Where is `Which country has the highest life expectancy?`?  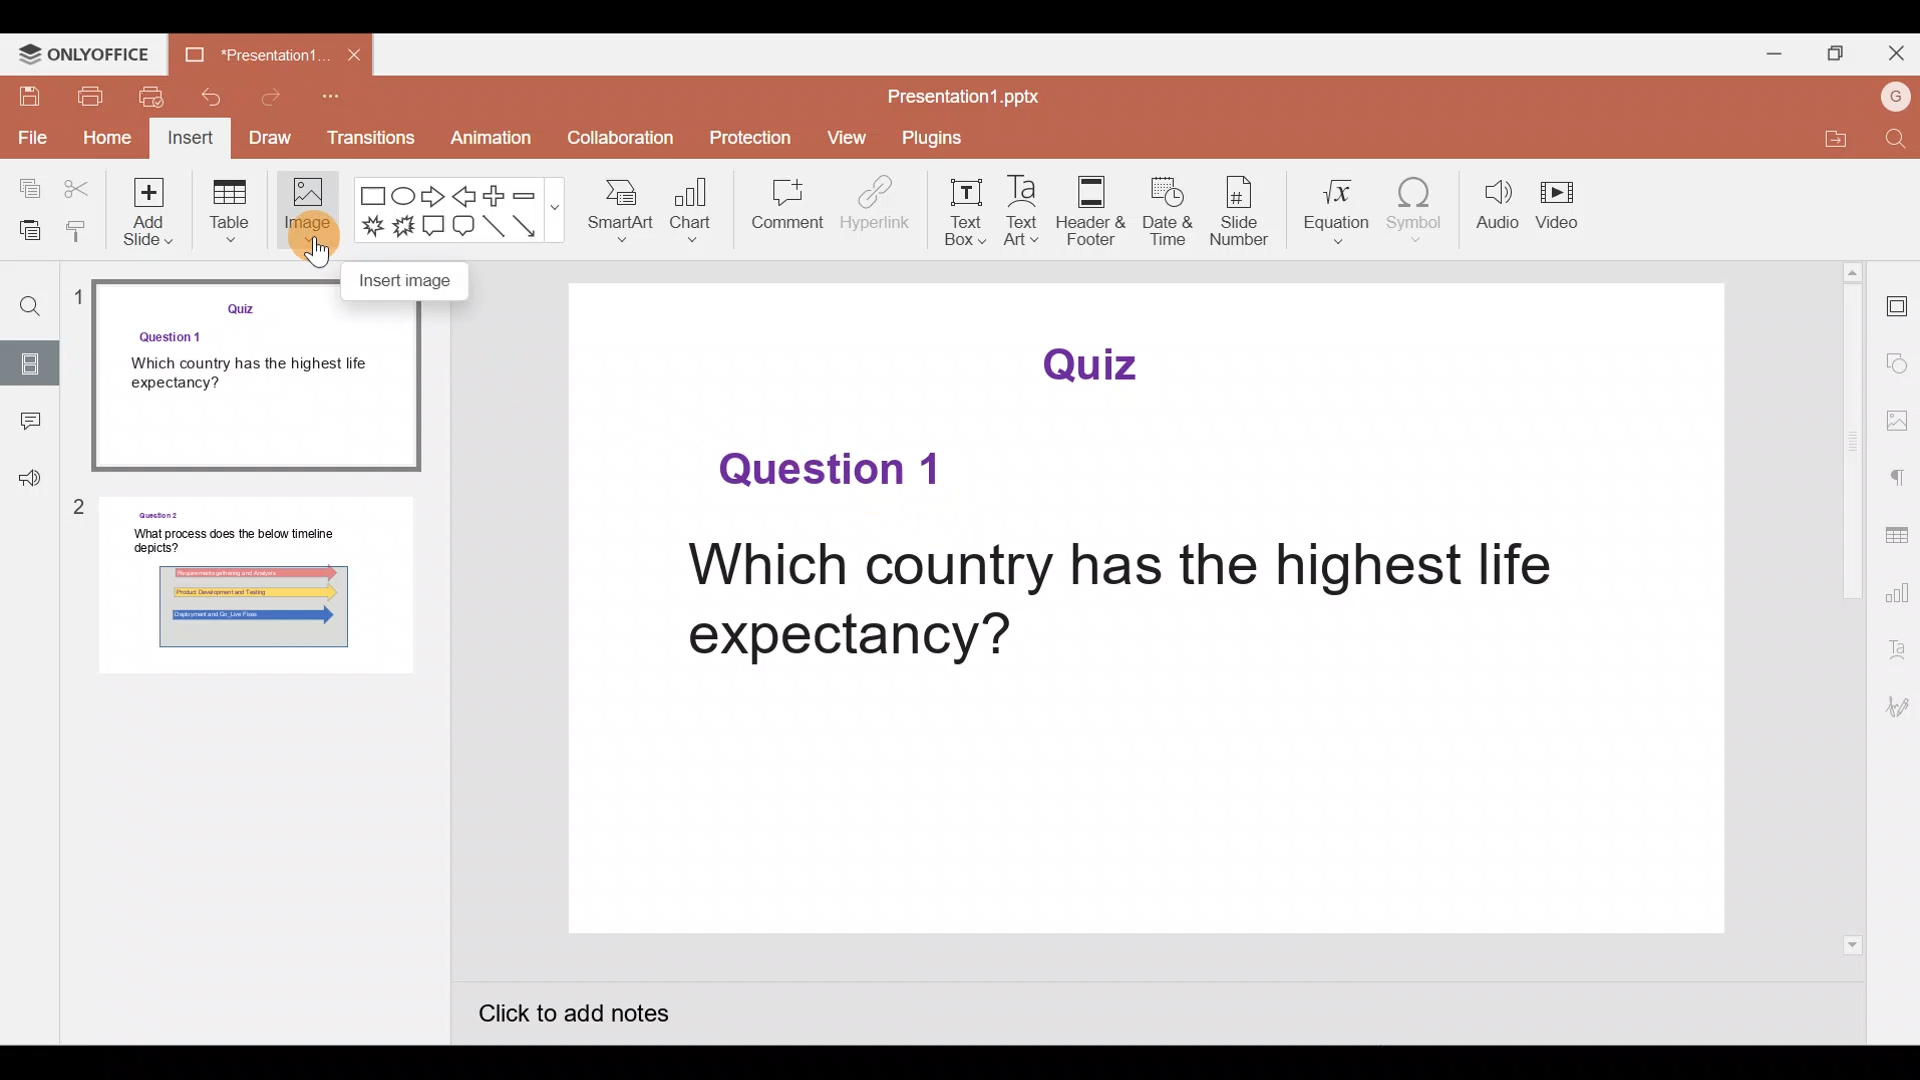
Which country has the highest life expectancy? is located at coordinates (1115, 603).